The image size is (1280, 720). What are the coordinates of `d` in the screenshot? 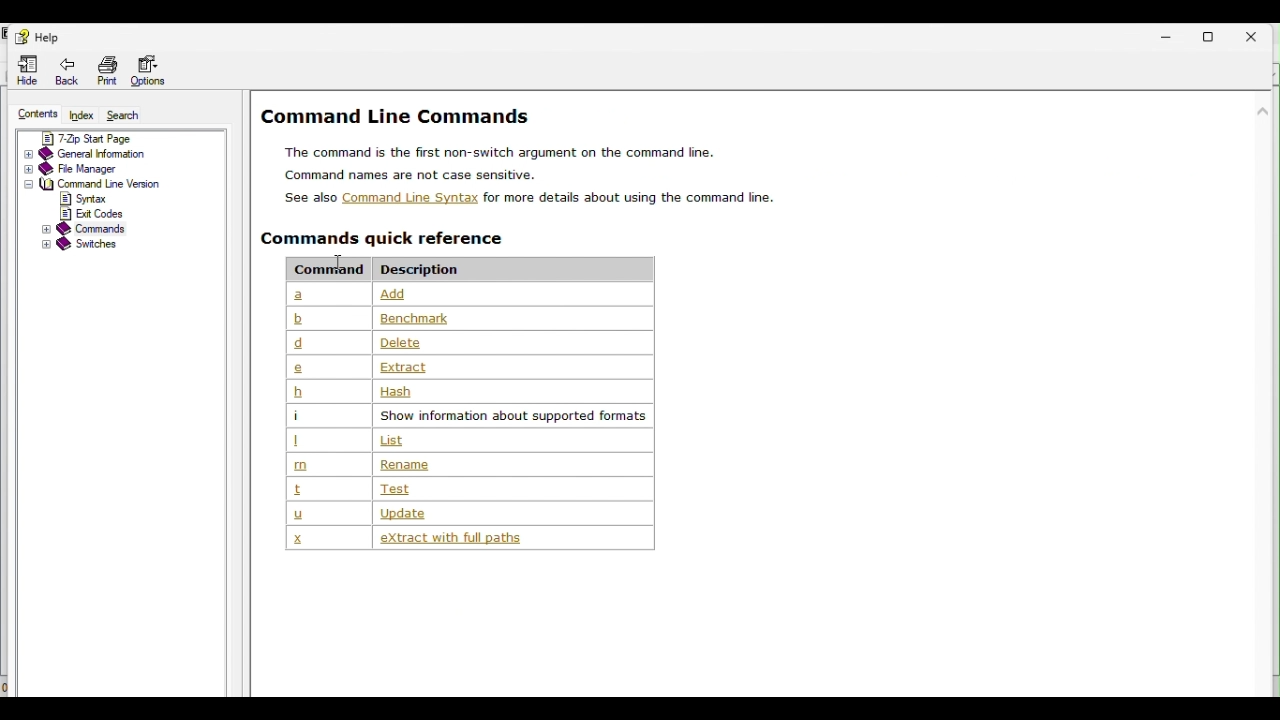 It's located at (301, 343).